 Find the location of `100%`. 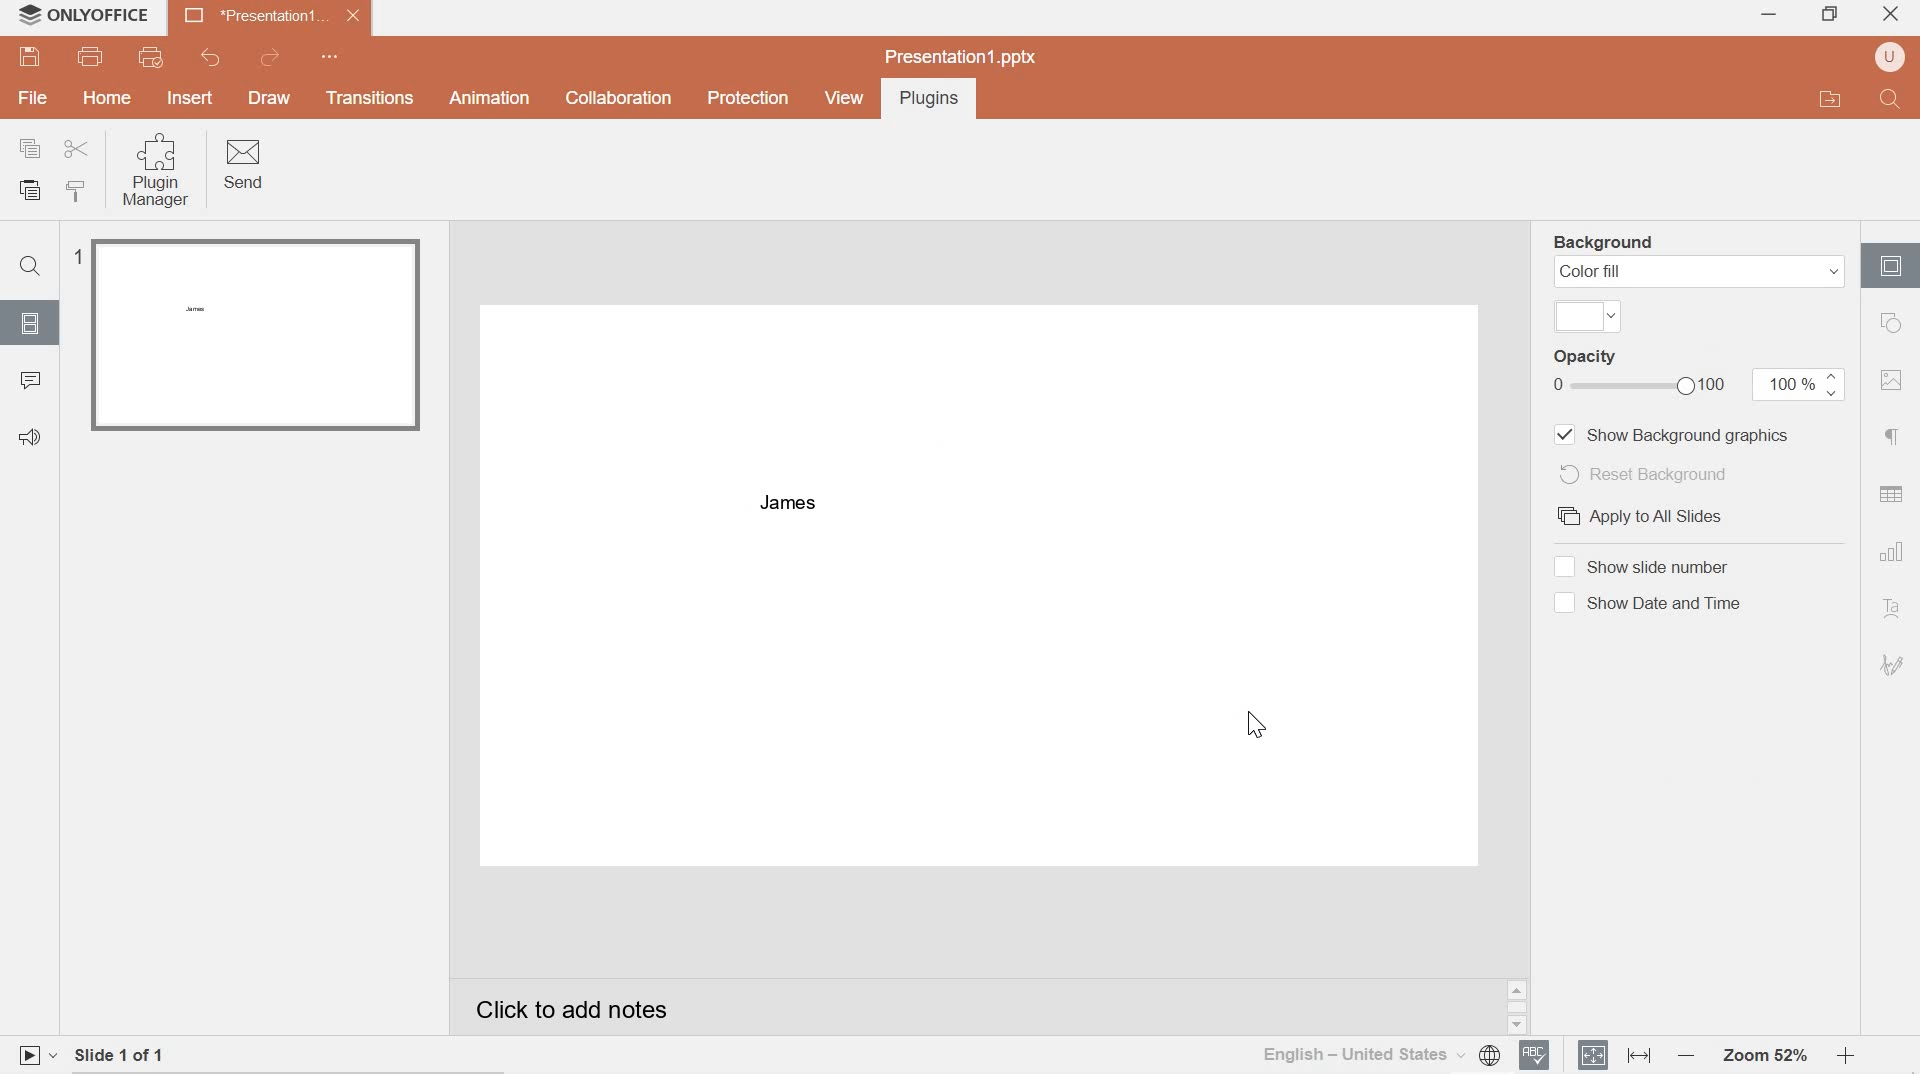

100% is located at coordinates (1798, 385).